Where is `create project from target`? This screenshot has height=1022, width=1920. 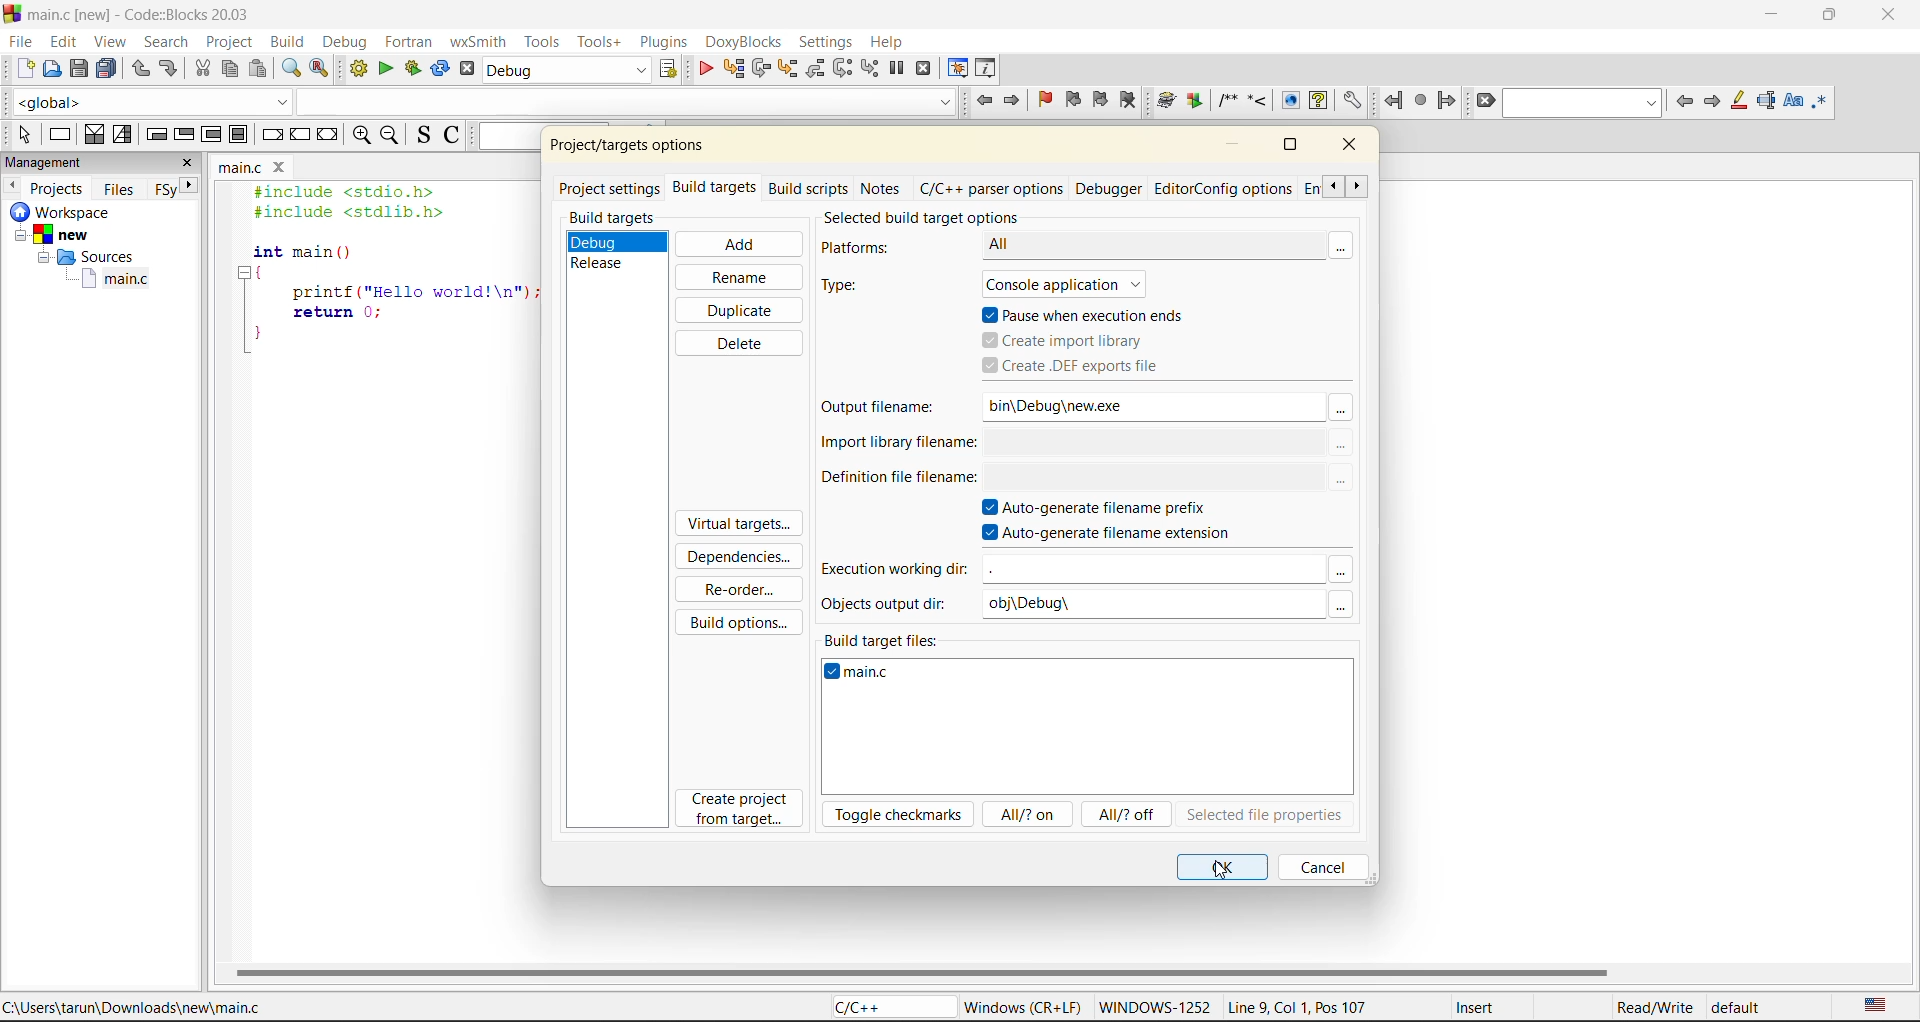 create project from target is located at coordinates (742, 810).